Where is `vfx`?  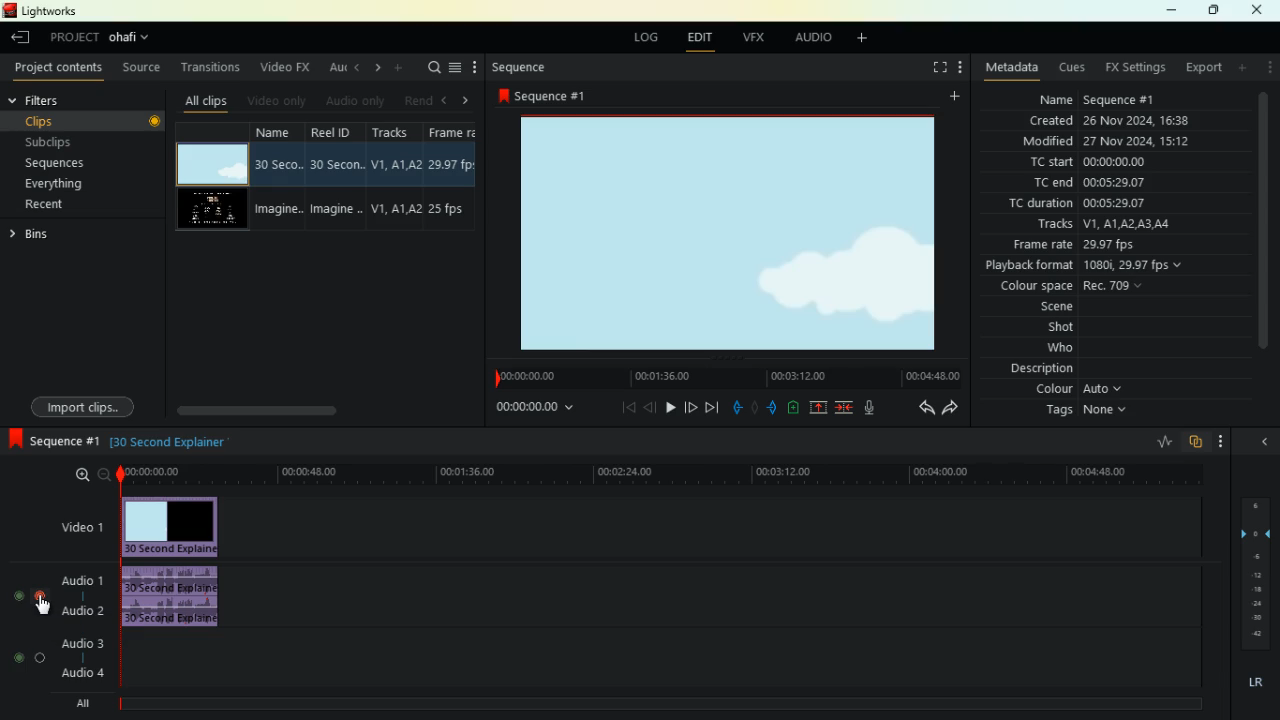 vfx is located at coordinates (755, 38).